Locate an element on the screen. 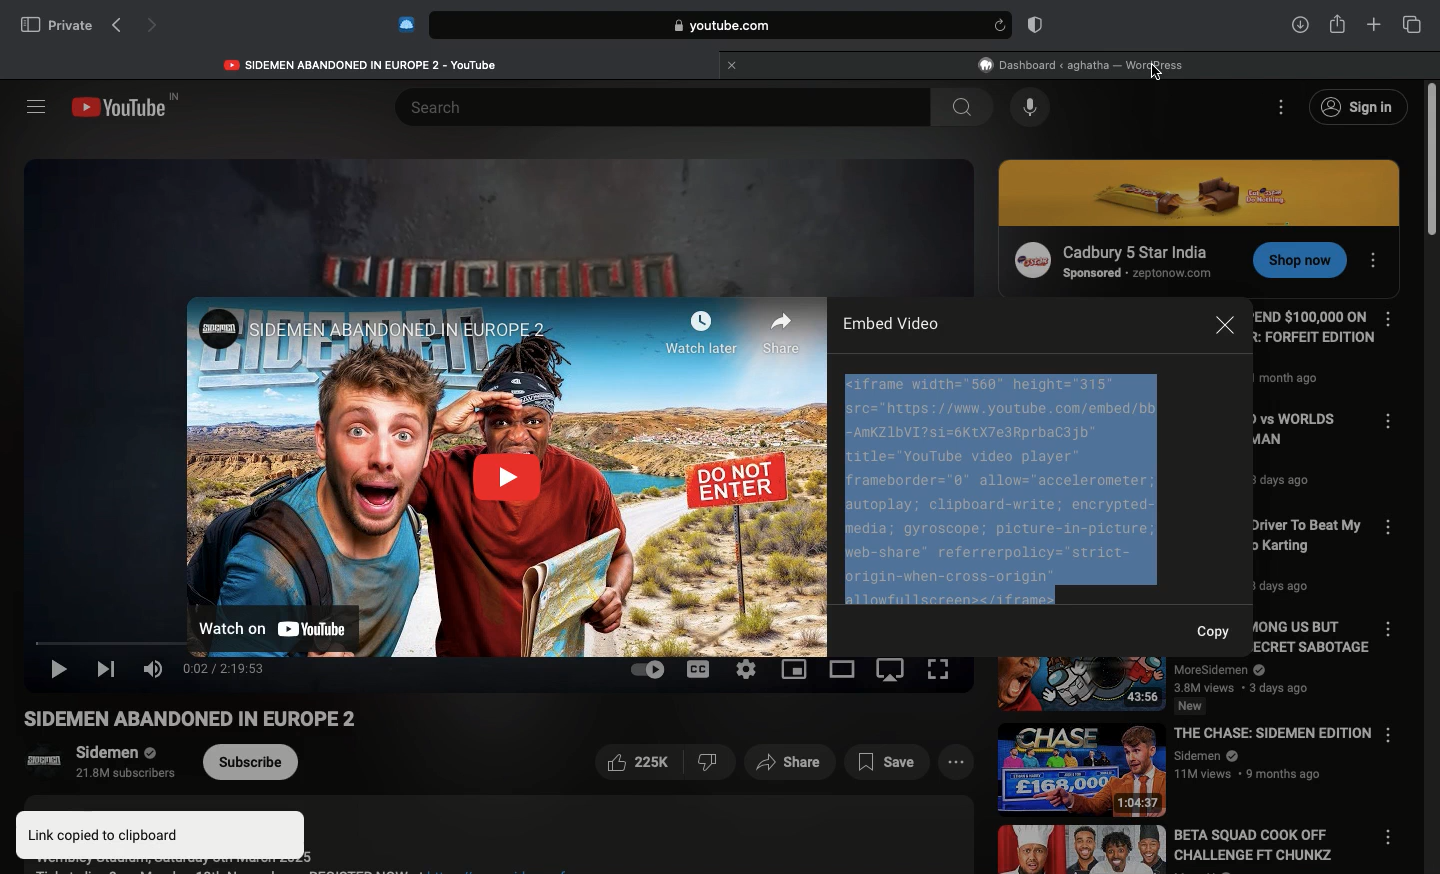  Channel is located at coordinates (90, 765).